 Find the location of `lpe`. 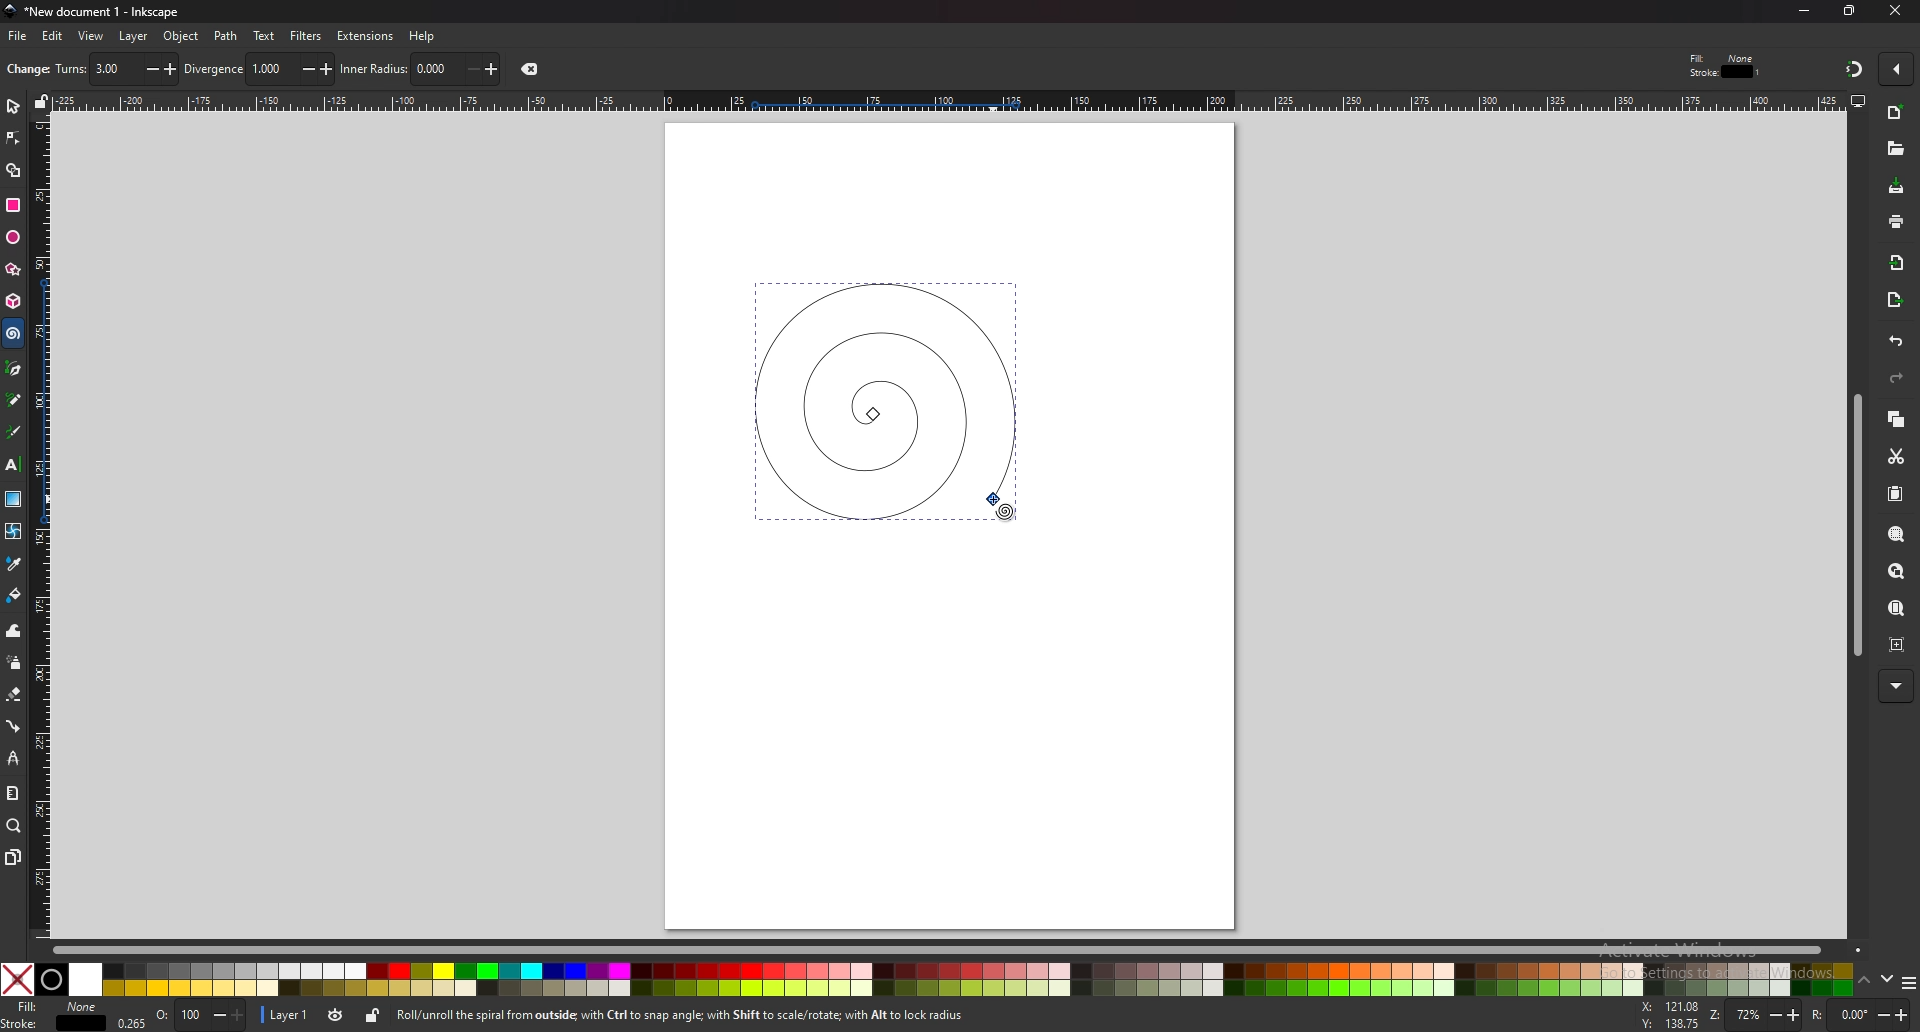

lpe is located at coordinates (13, 760).